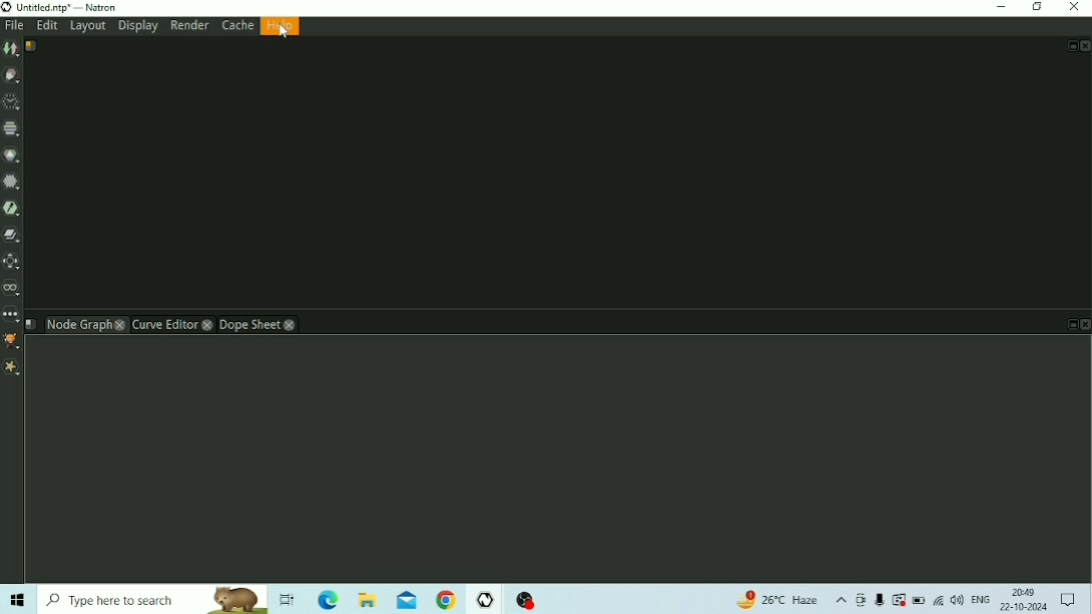 The width and height of the screenshot is (1092, 614). Describe the element at coordinates (1002, 6) in the screenshot. I see `Minimize` at that location.